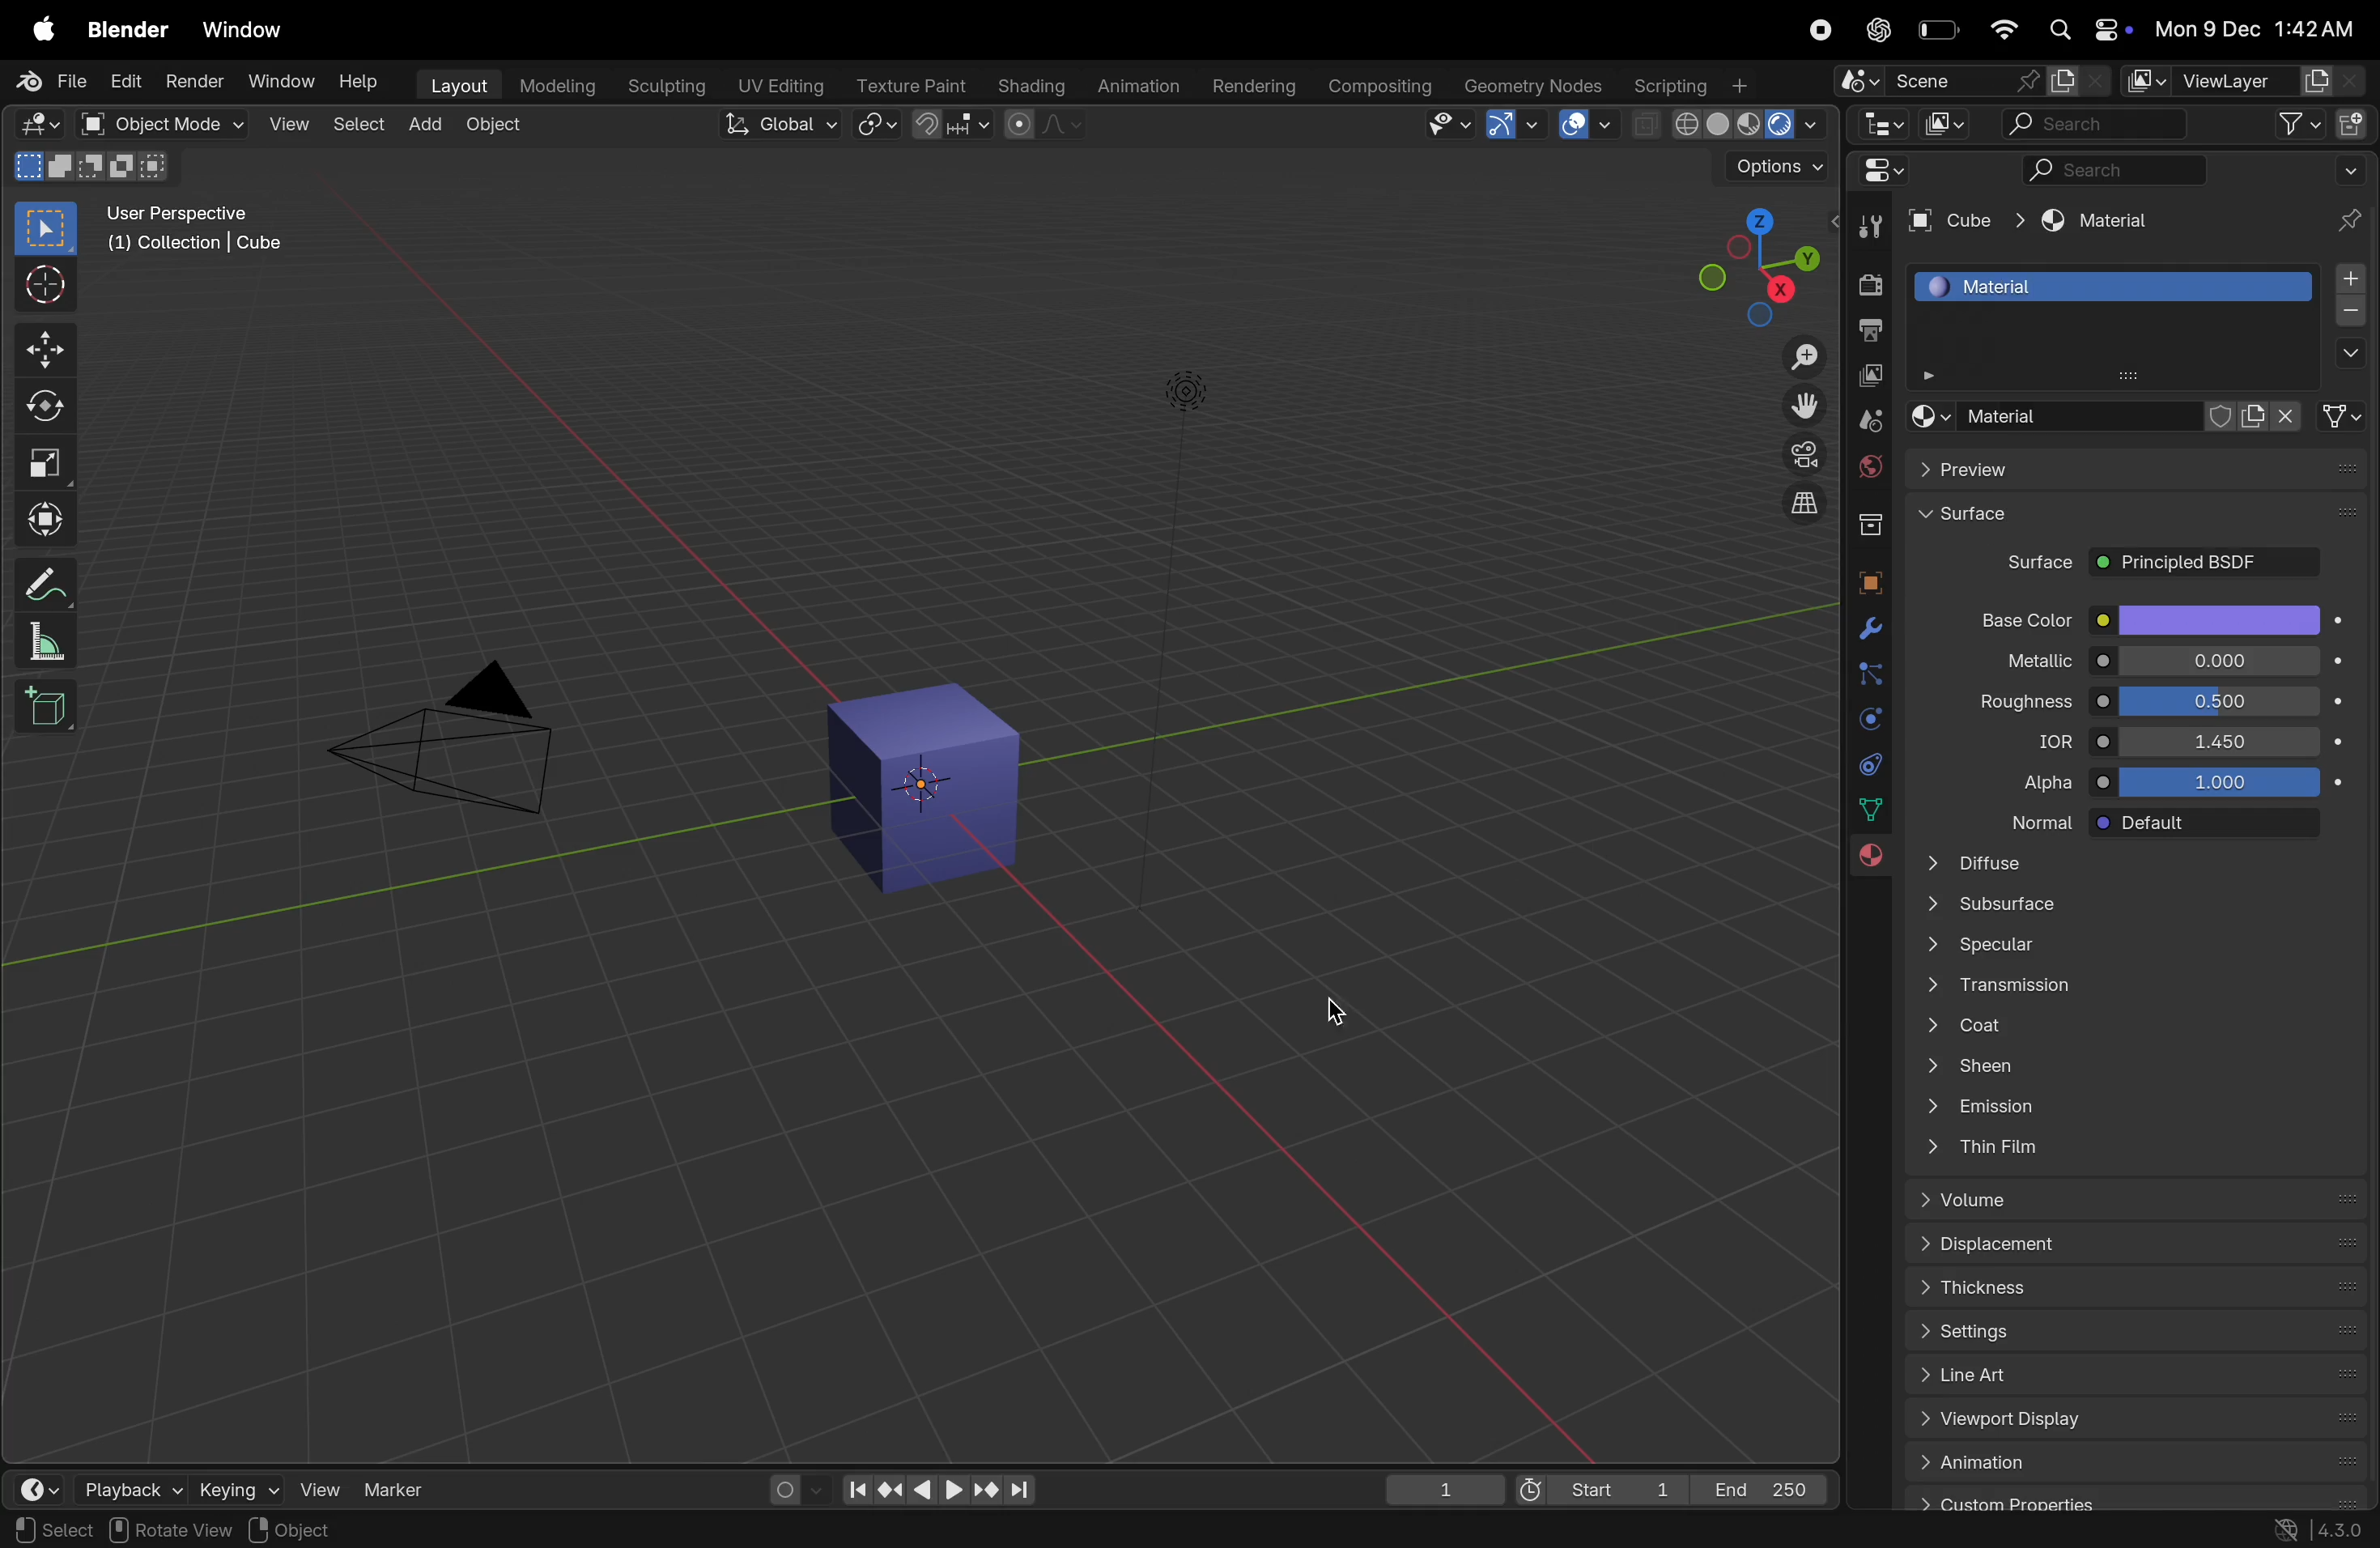 This screenshot has height=1548, width=2380. Describe the element at coordinates (1867, 420) in the screenshot. I see `scene` at that location.